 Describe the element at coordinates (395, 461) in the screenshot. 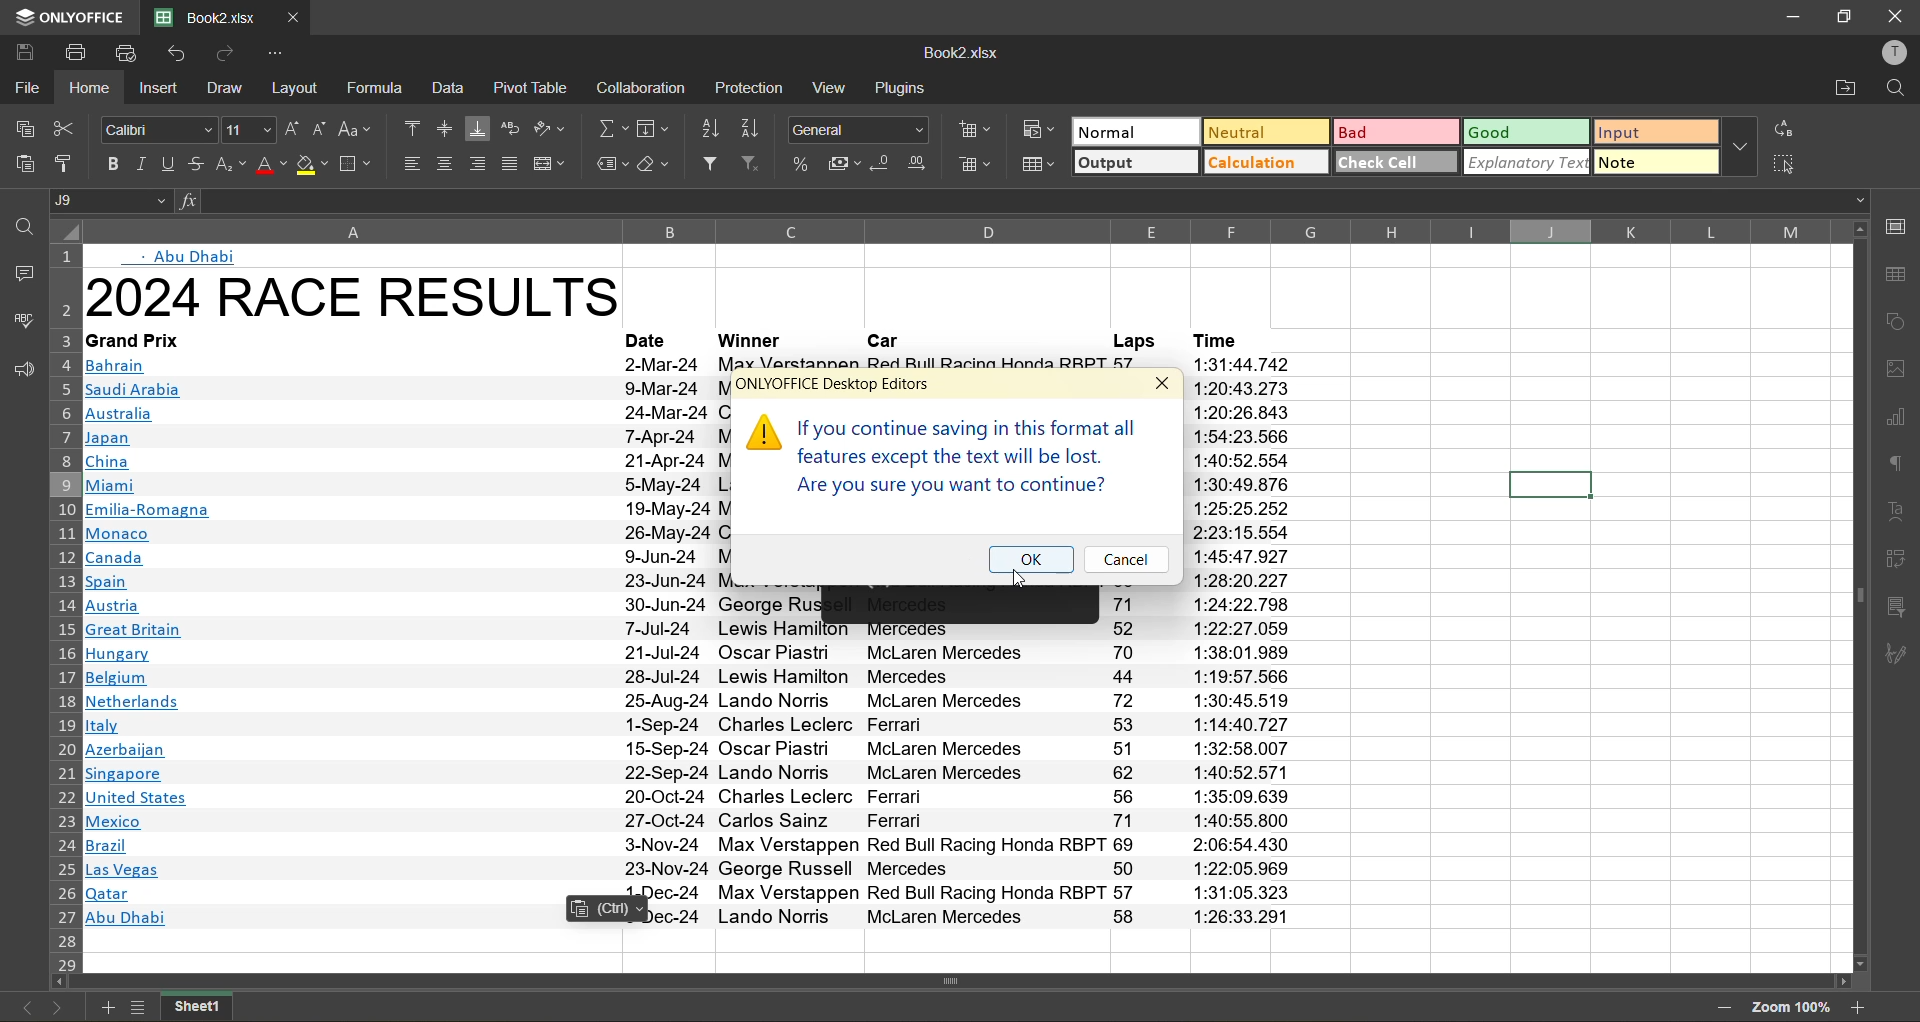

I see `text info` at that location.